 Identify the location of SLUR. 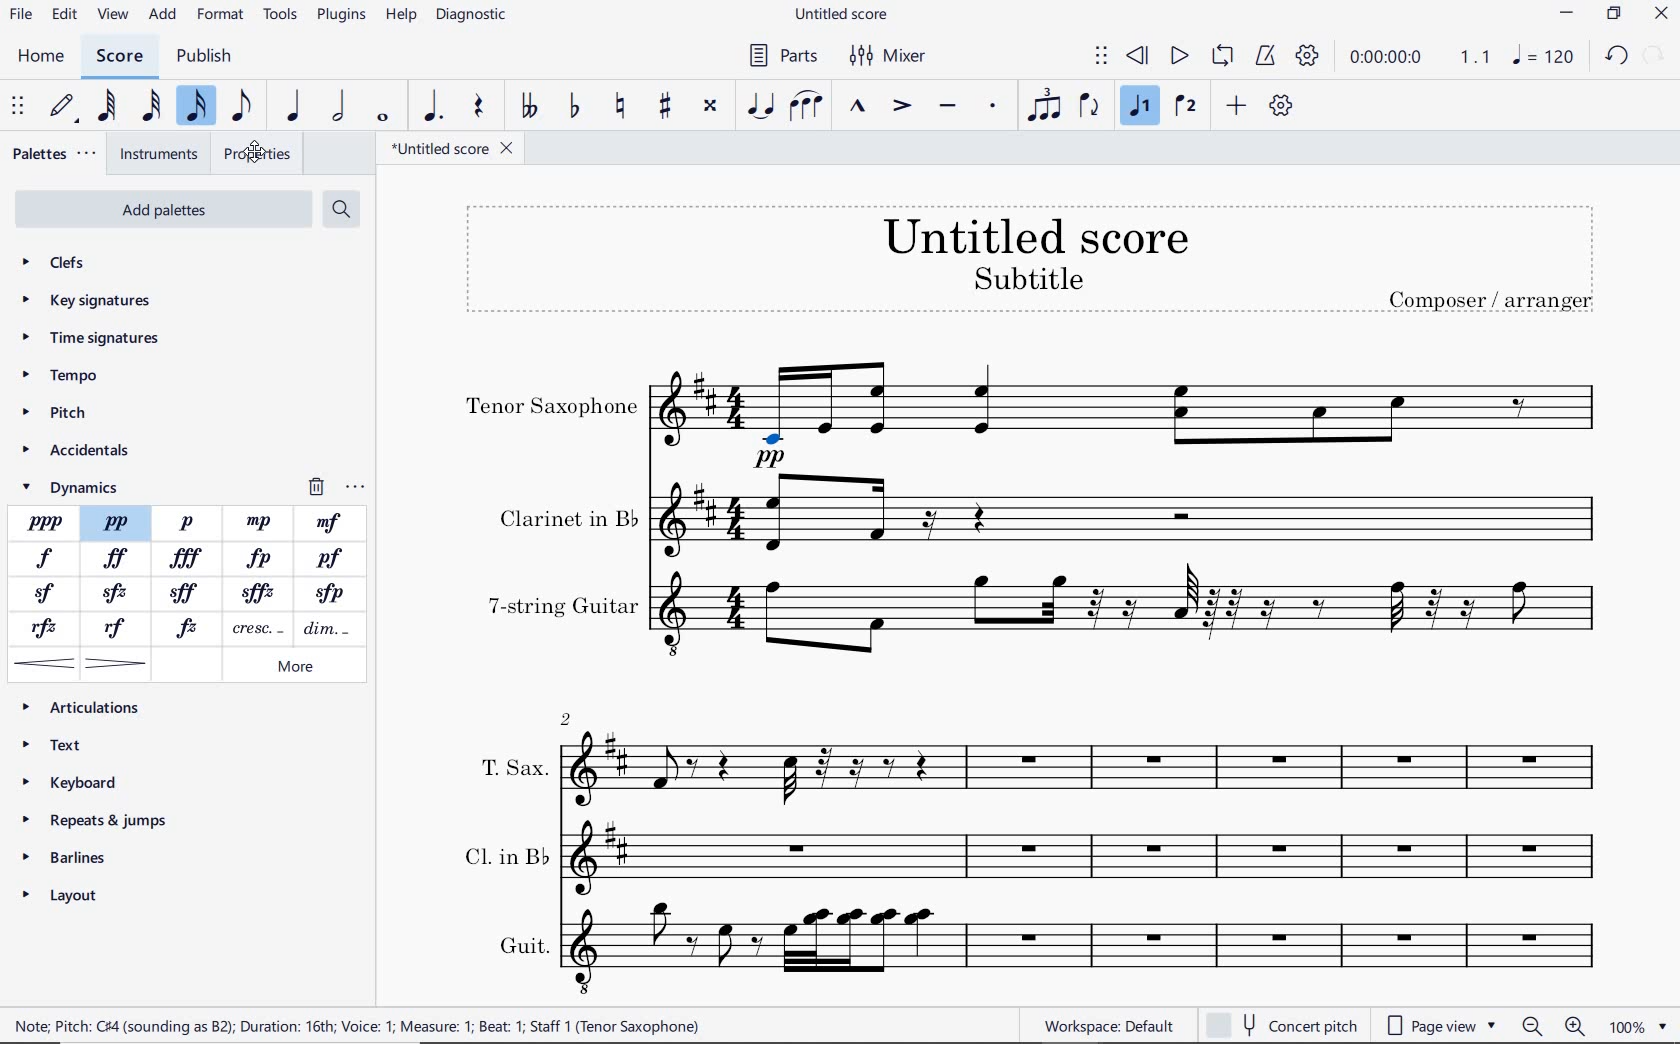
(809, 107).